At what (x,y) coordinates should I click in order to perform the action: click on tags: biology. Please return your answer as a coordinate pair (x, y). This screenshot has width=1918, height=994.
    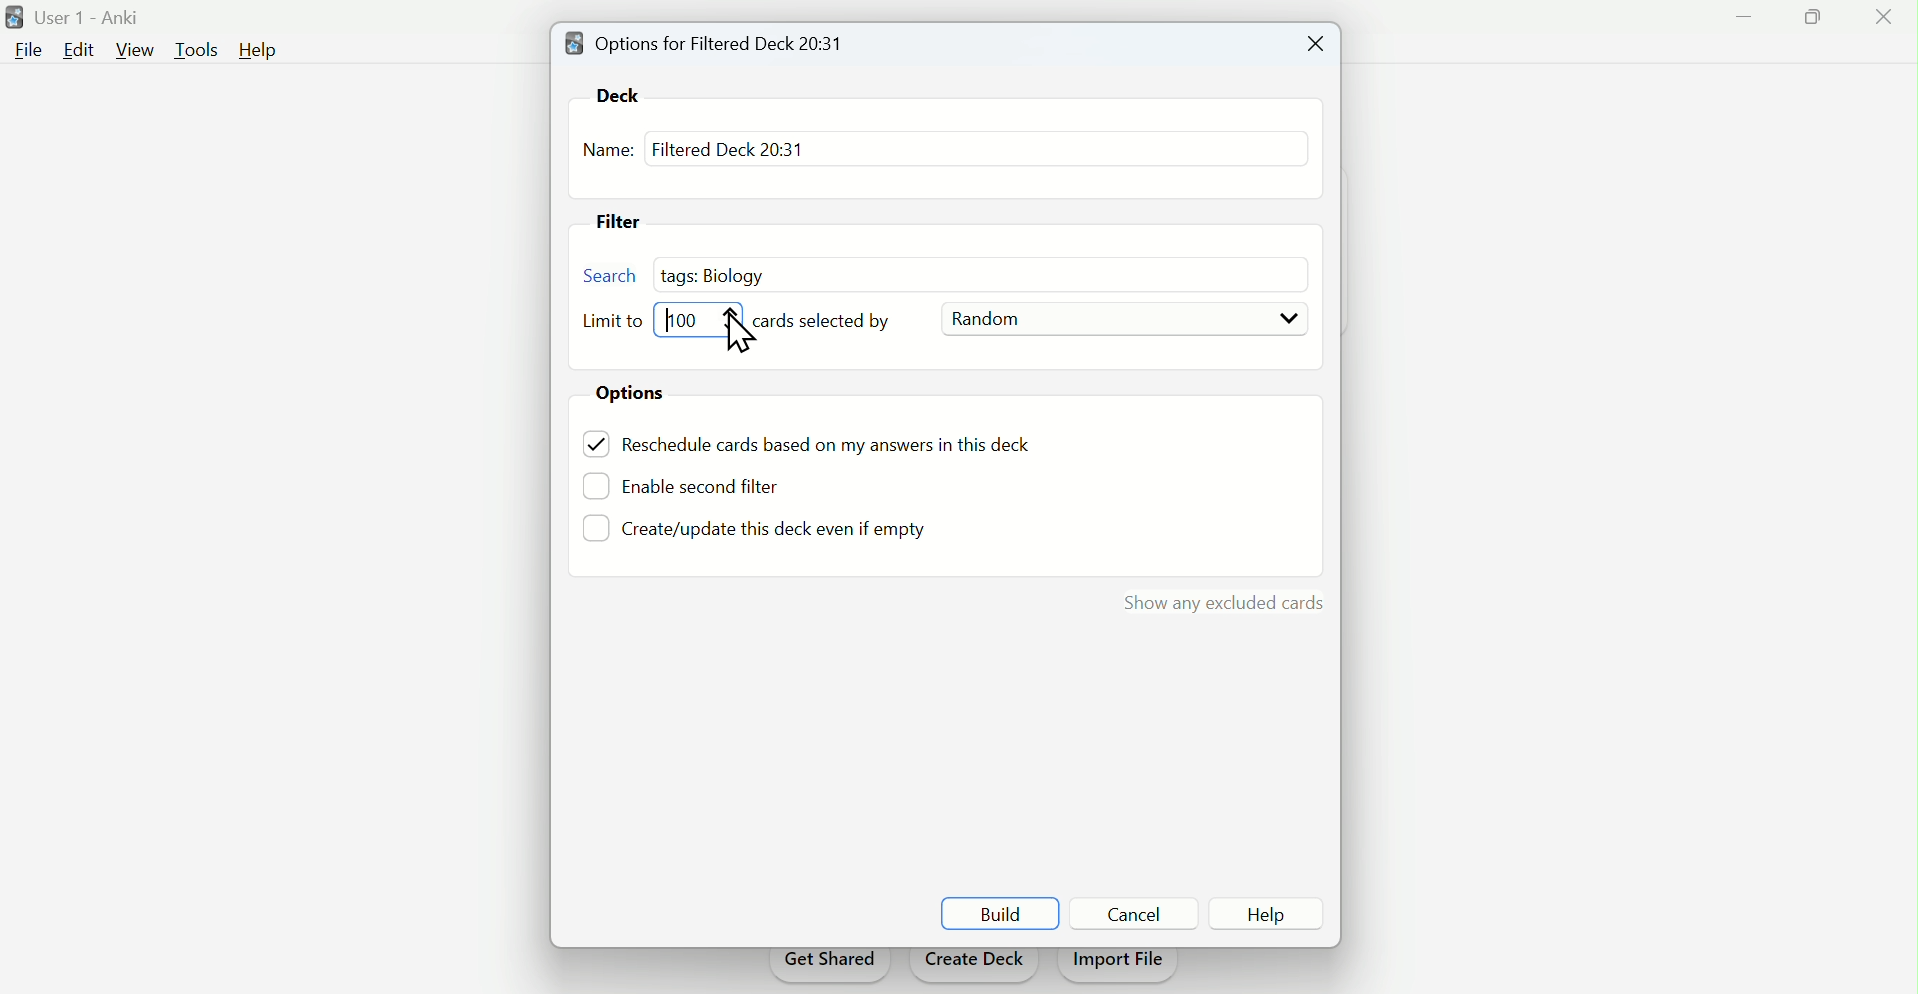
    Looking at the image, I should click on (721, 273).